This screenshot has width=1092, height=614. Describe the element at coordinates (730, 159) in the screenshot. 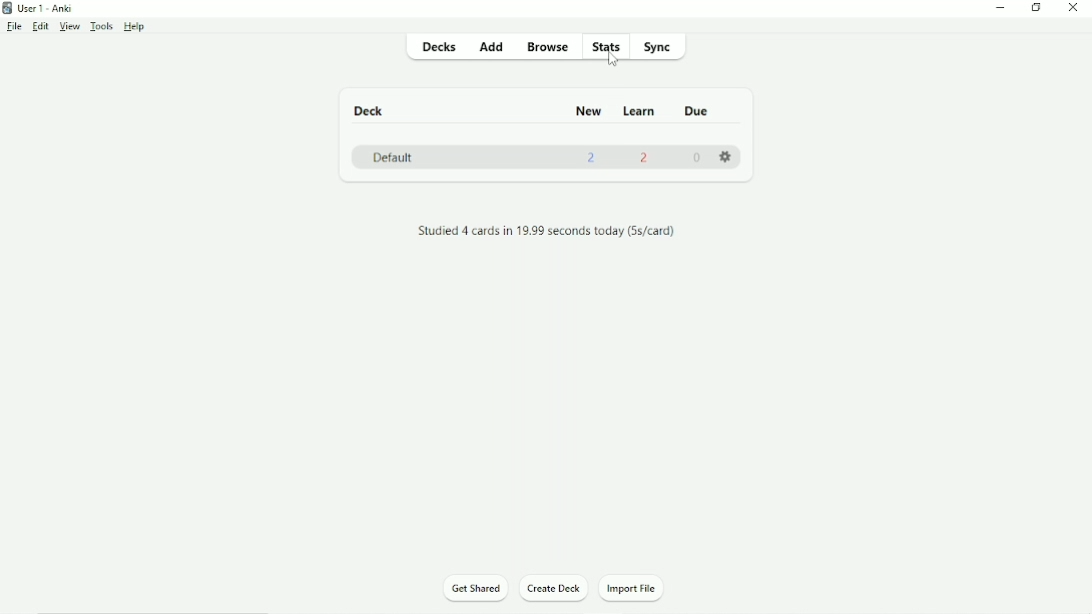

I see `Settings` at that location.